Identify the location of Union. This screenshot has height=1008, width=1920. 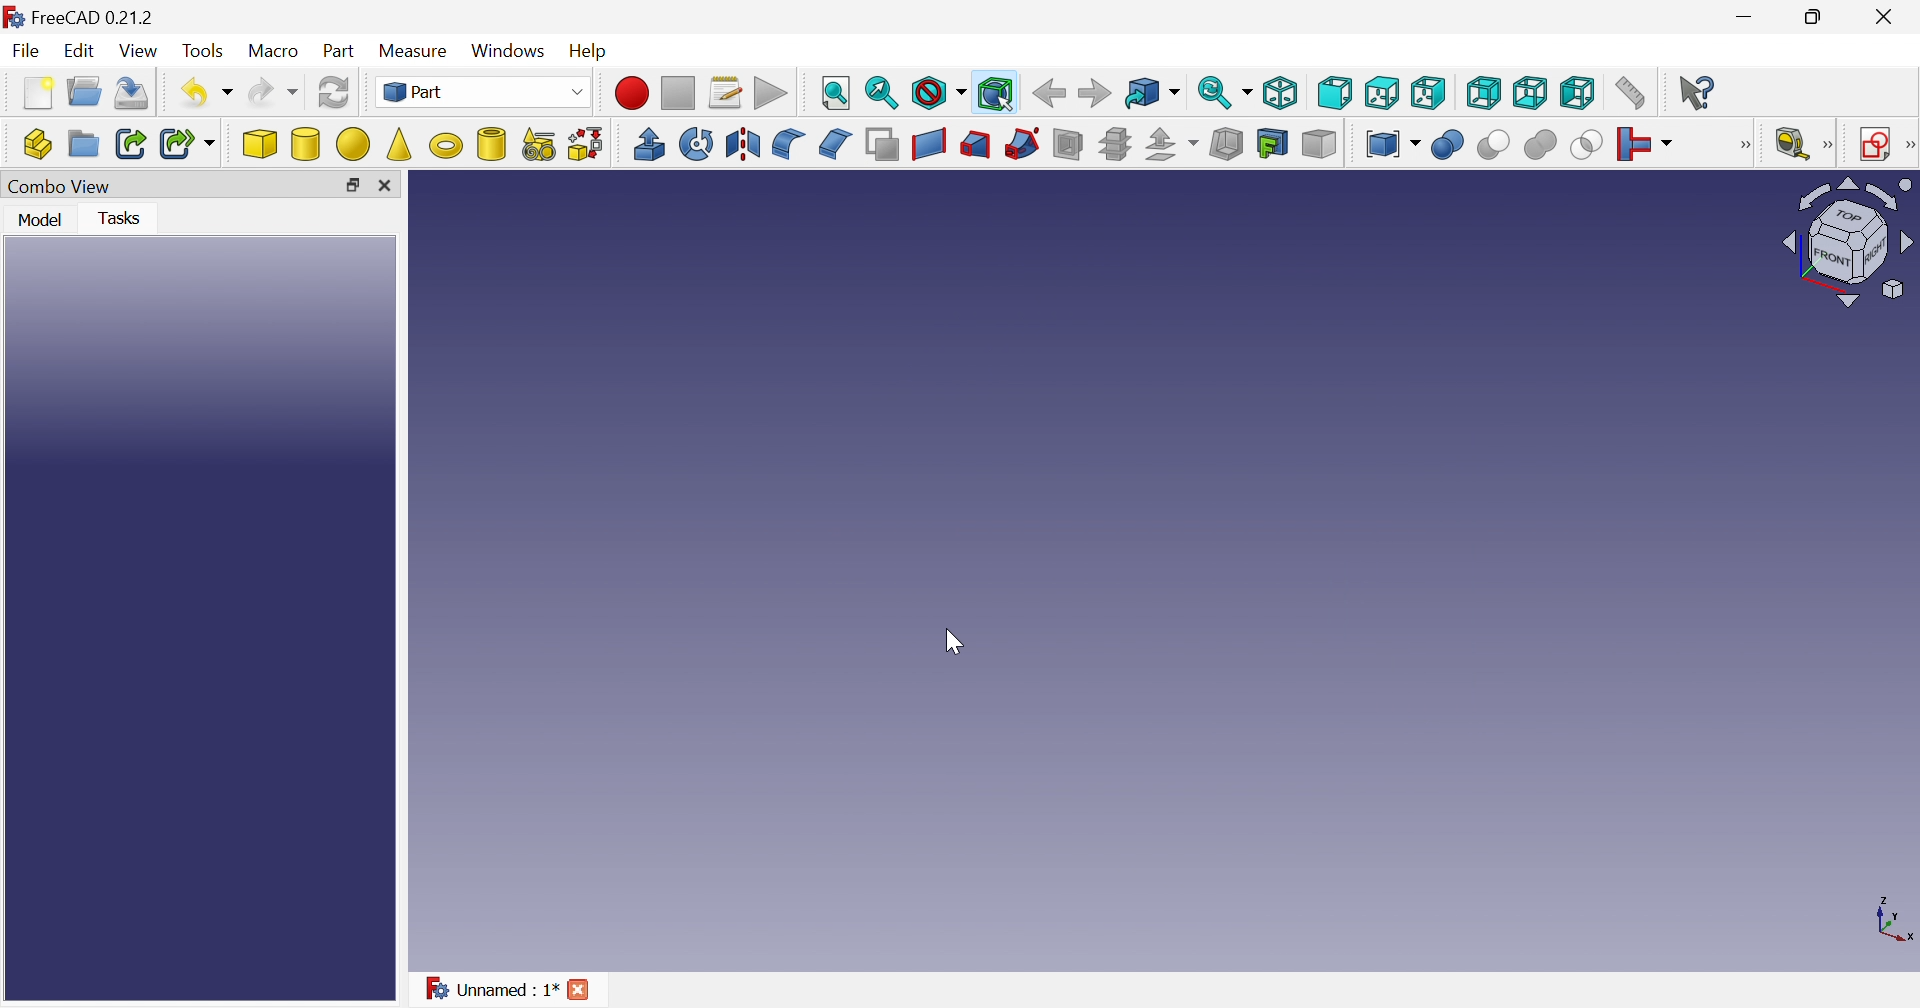
(1540, 144).